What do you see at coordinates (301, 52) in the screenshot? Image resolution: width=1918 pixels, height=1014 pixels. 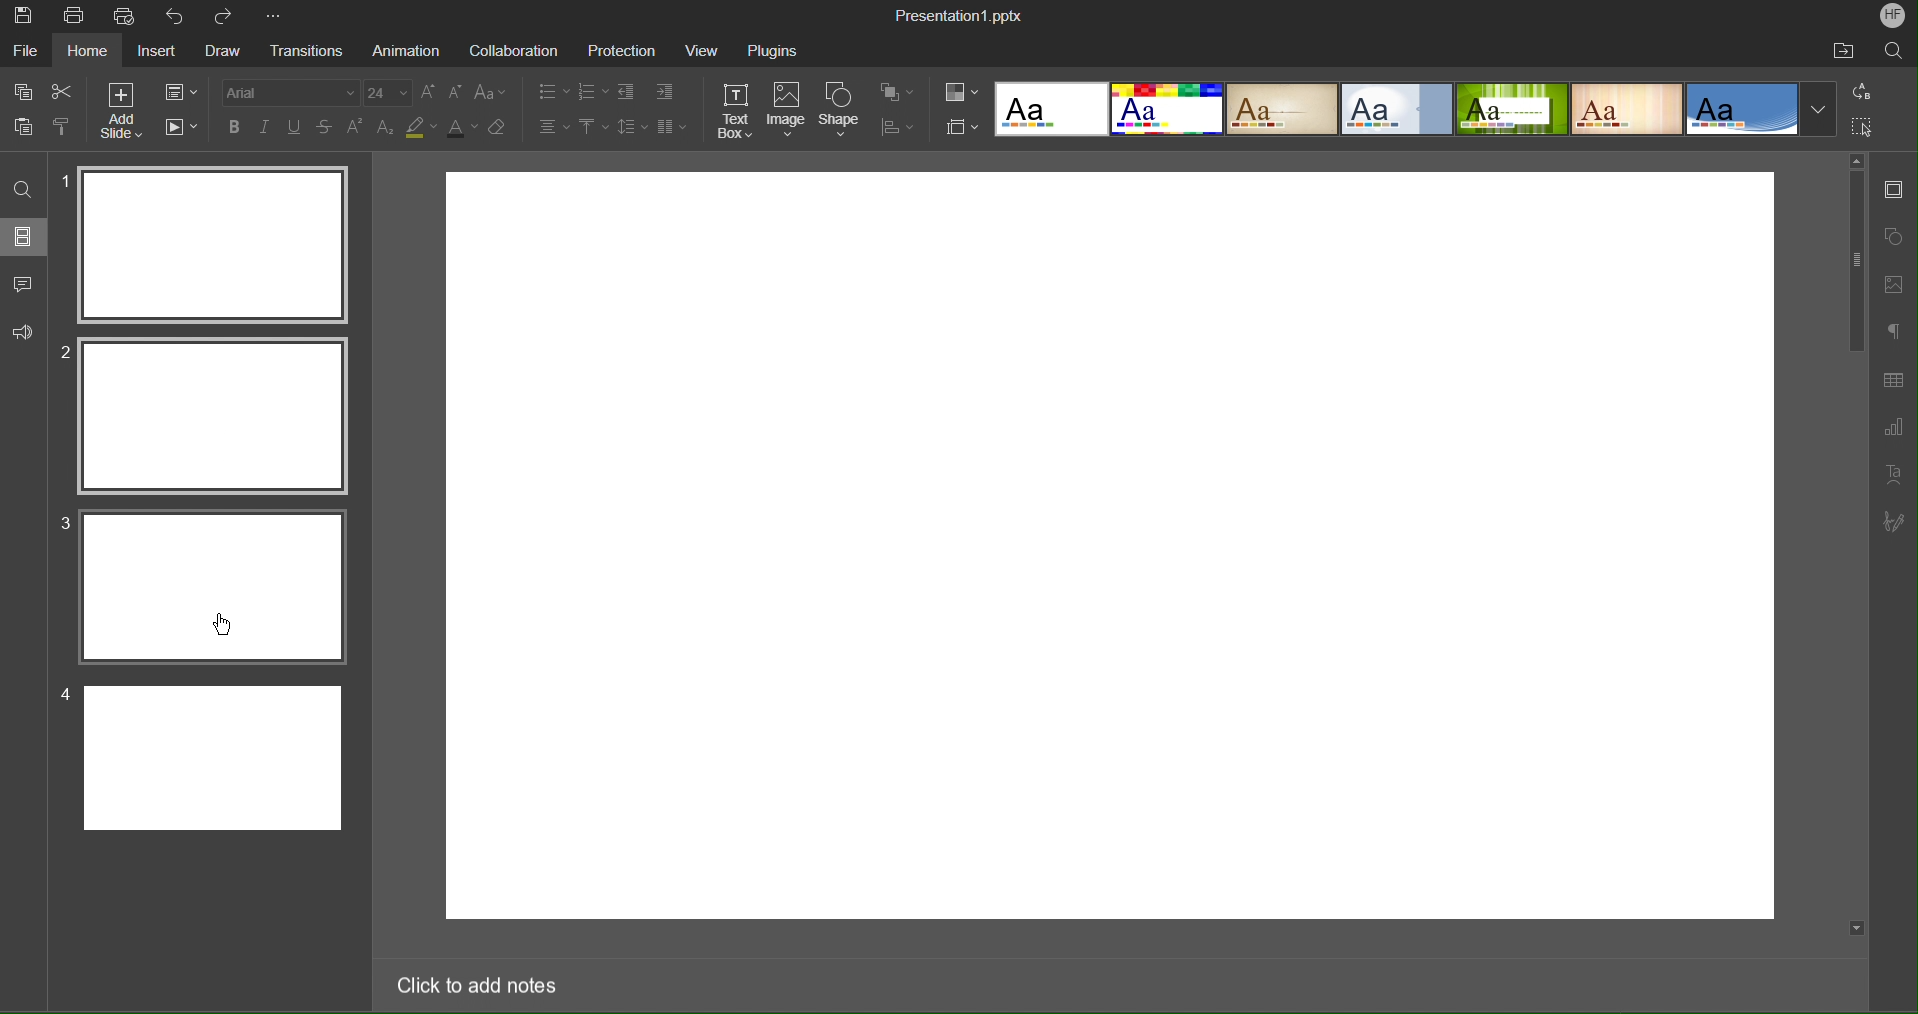 I see `Transition` at bounding box center [301, 52].